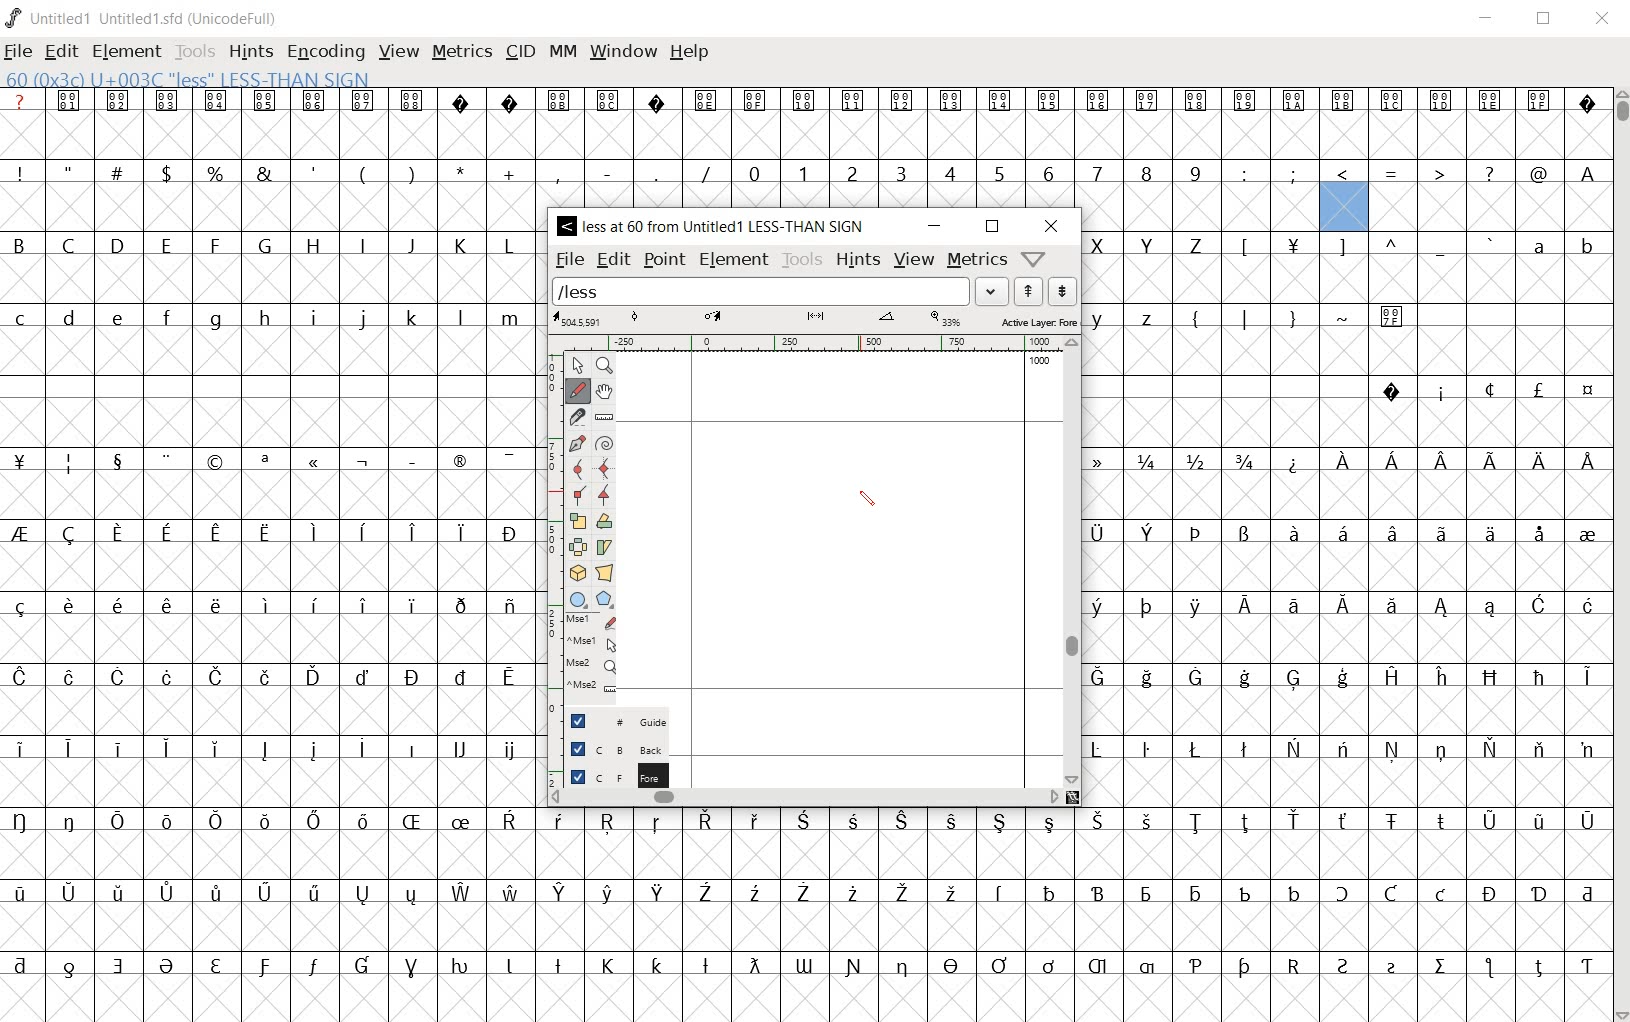  I want to click on pen tool/cursor location, so click(870, 502).